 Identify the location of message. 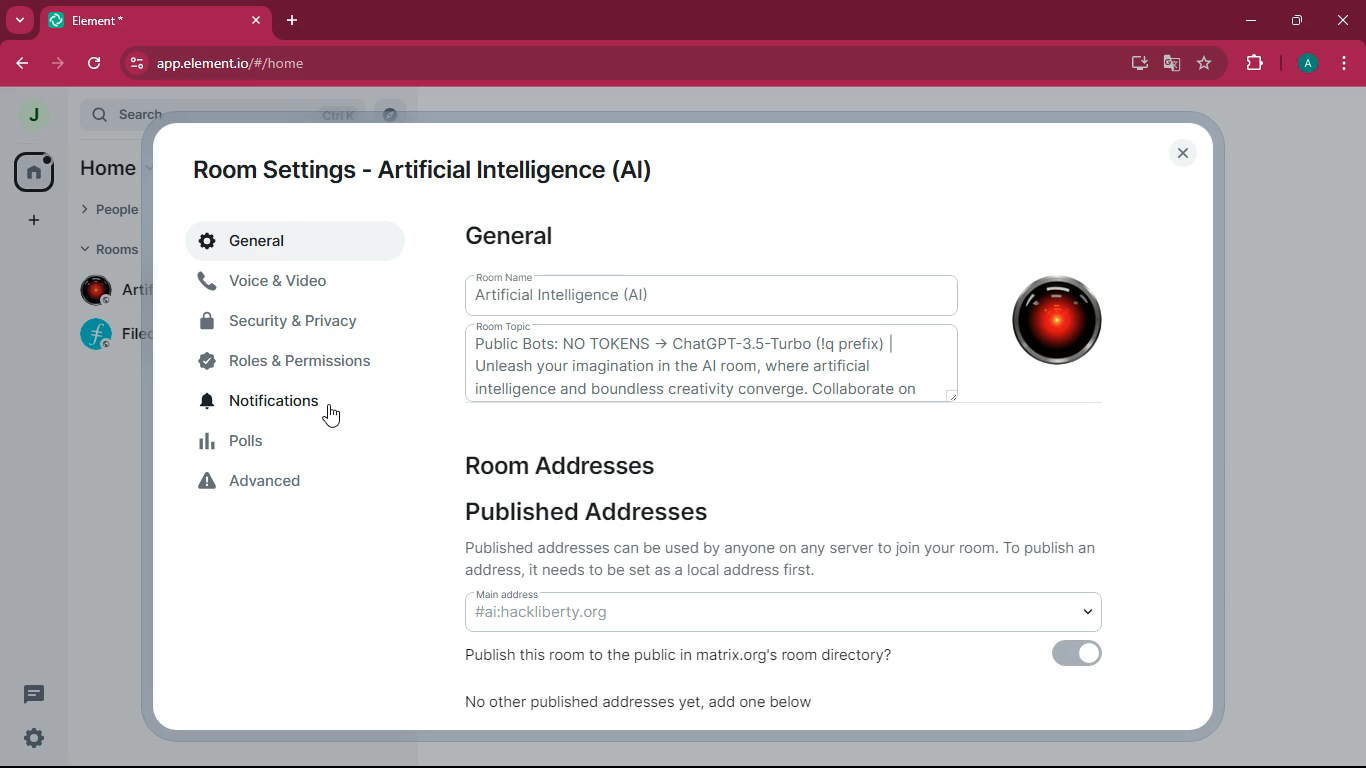
(36, 694).